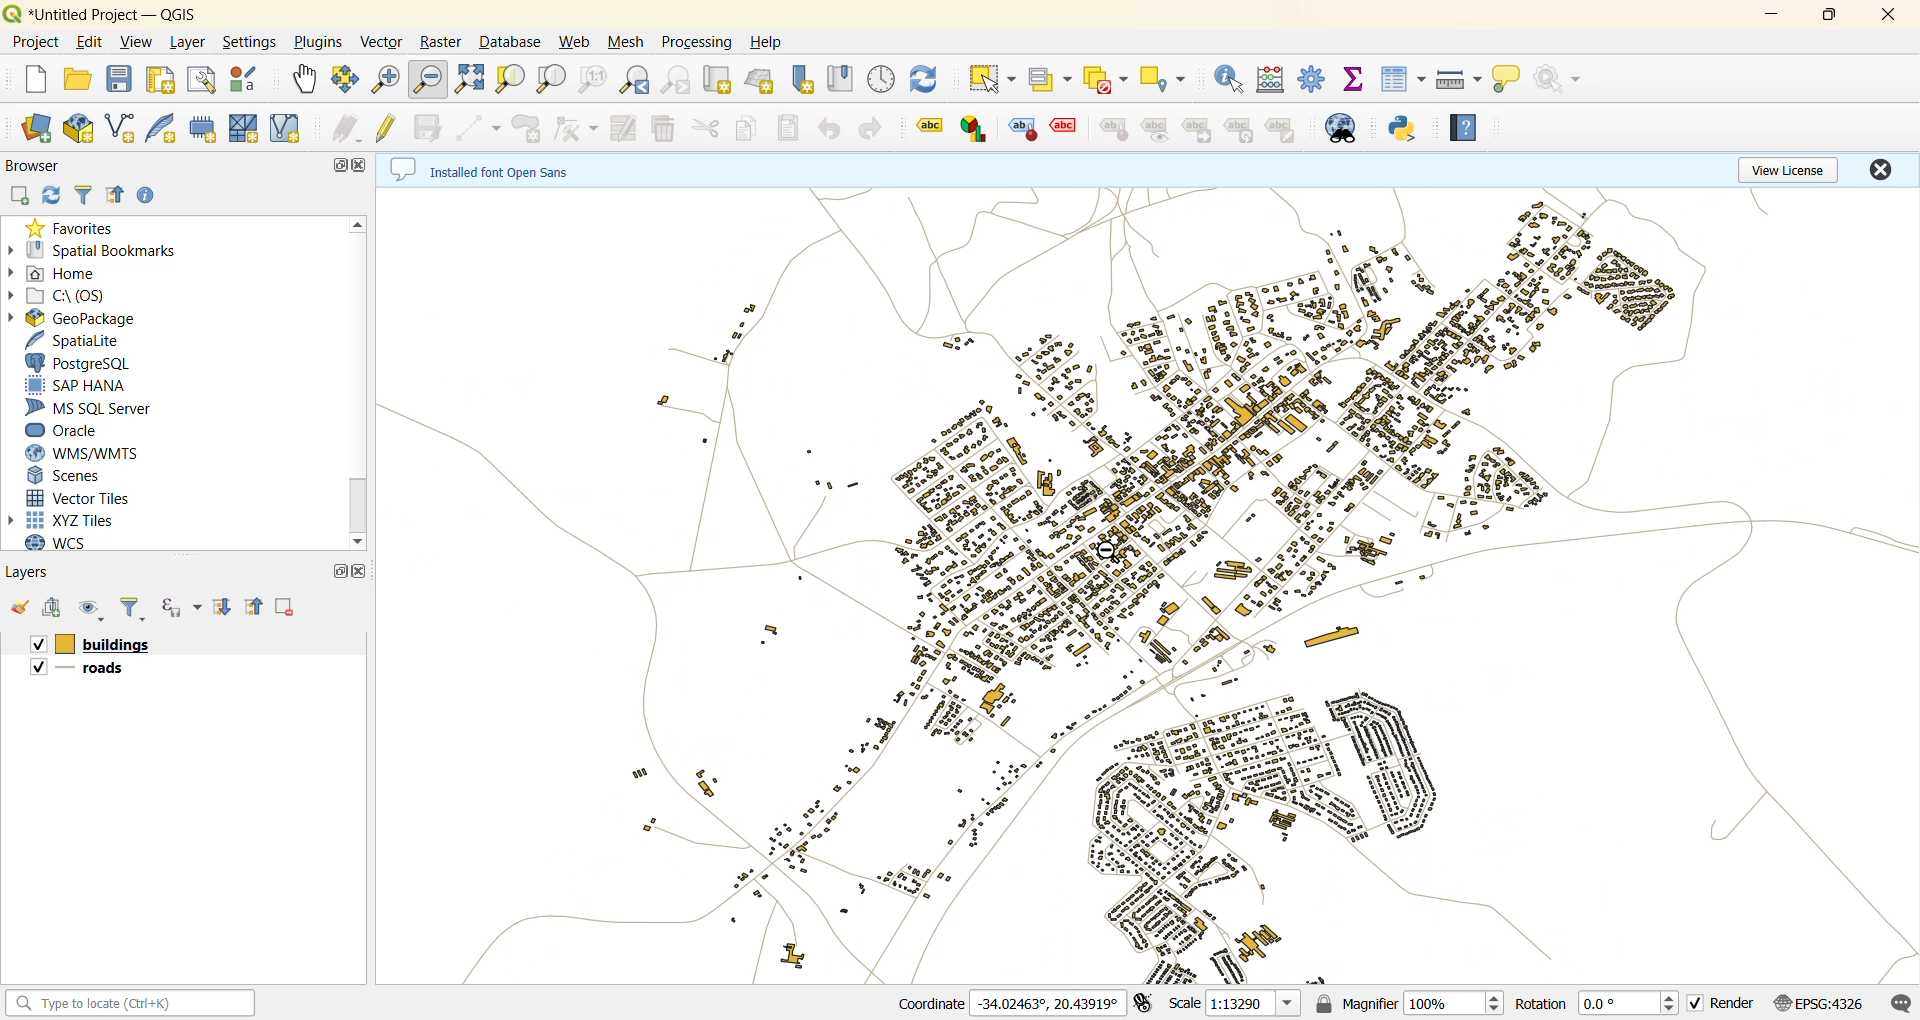  What do you see at coordinates (1506, 79) in the screenshot?
I see `show tips` at bounding box center [1506, 79].